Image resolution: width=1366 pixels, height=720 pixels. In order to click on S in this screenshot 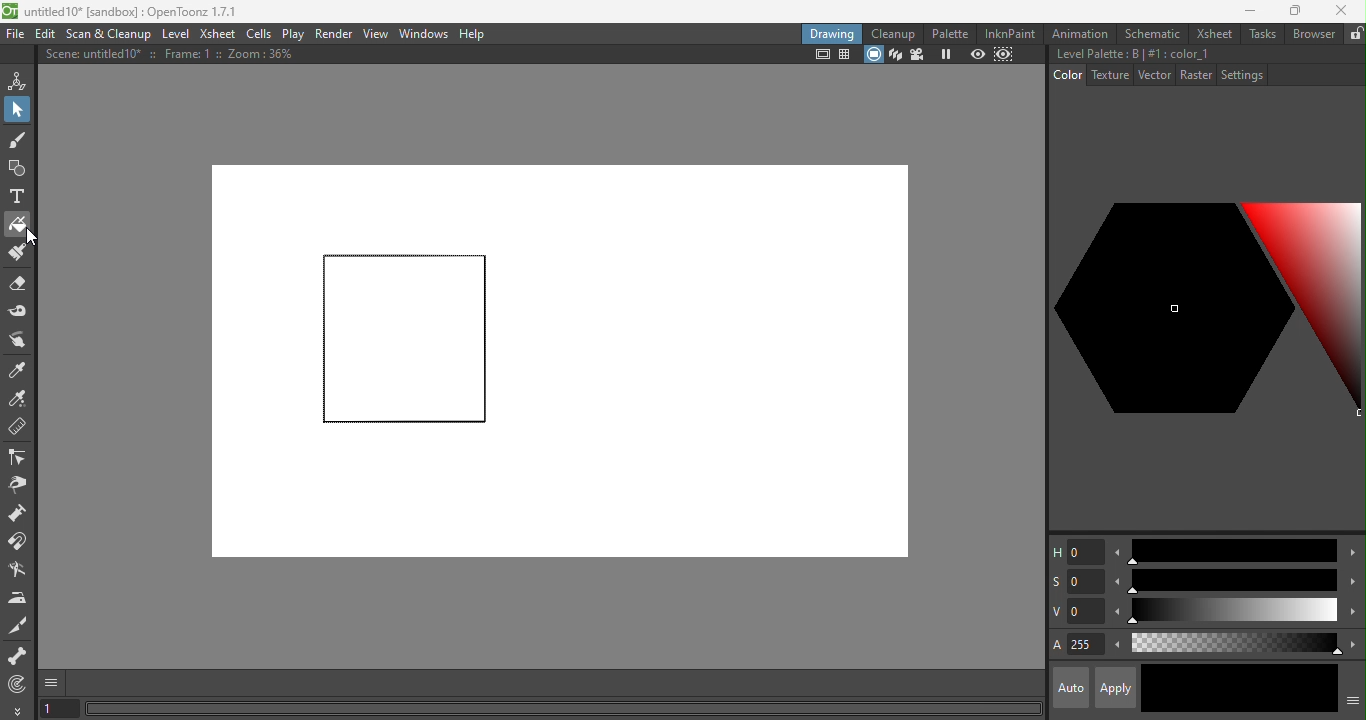, I will do `click(1077, 583)`.